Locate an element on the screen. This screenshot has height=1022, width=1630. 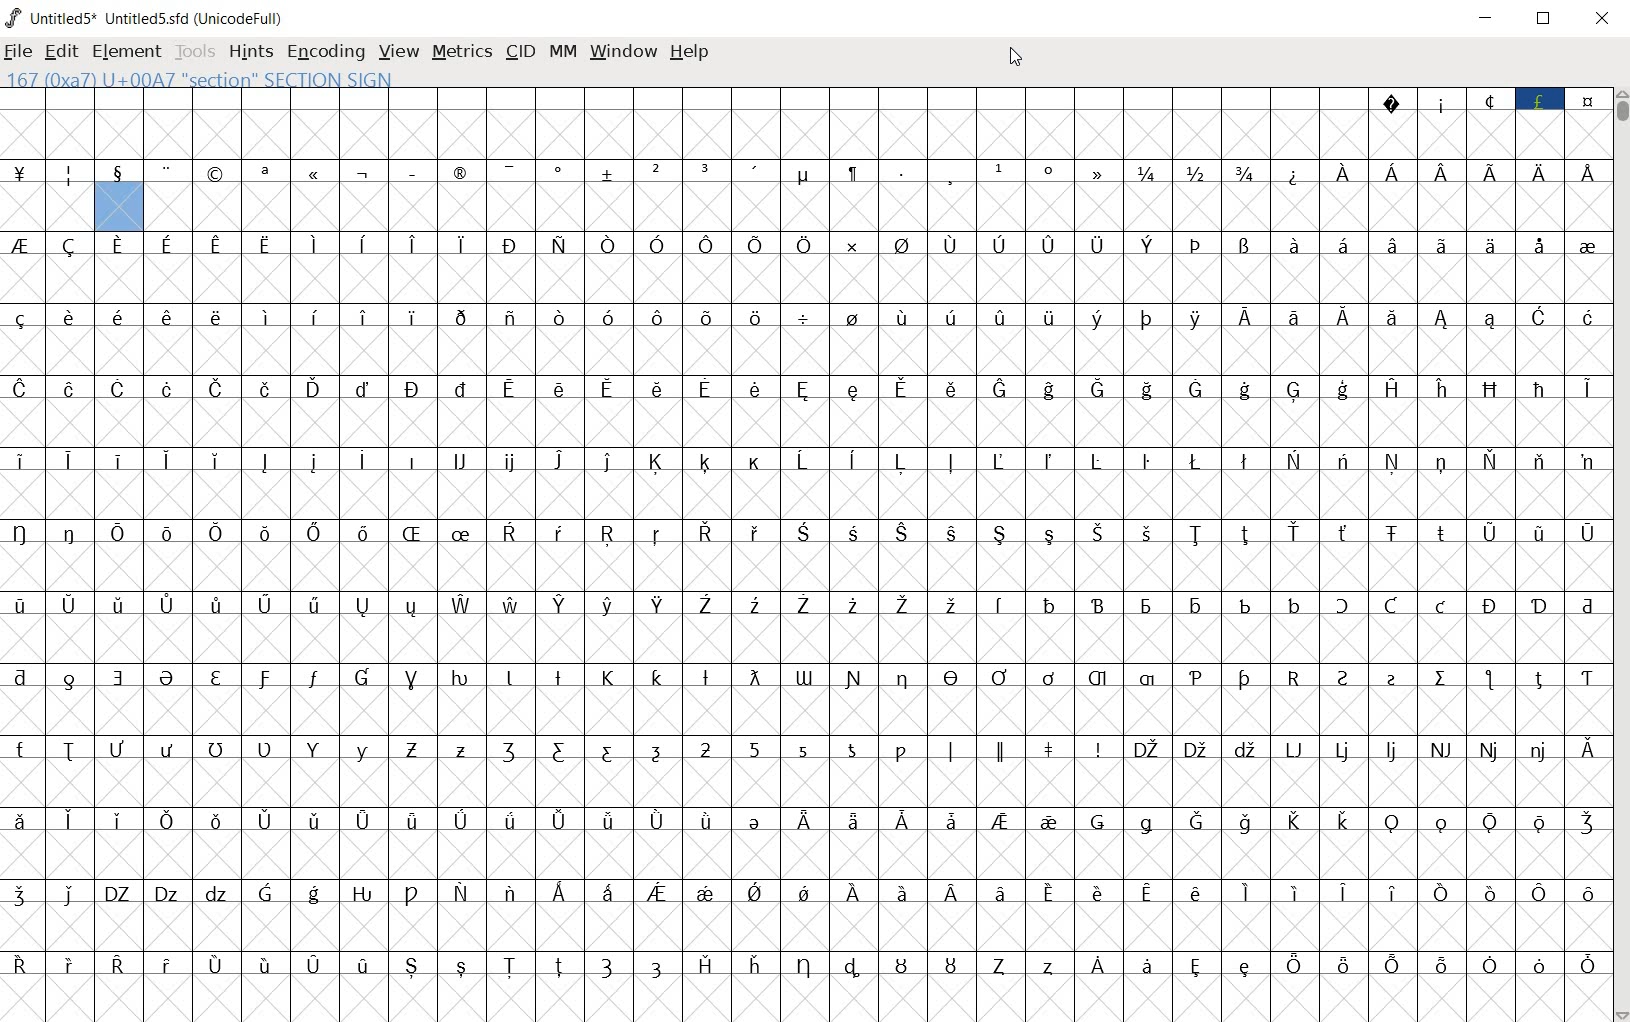
MINIMIZE is located at coordinates (1489, 18).